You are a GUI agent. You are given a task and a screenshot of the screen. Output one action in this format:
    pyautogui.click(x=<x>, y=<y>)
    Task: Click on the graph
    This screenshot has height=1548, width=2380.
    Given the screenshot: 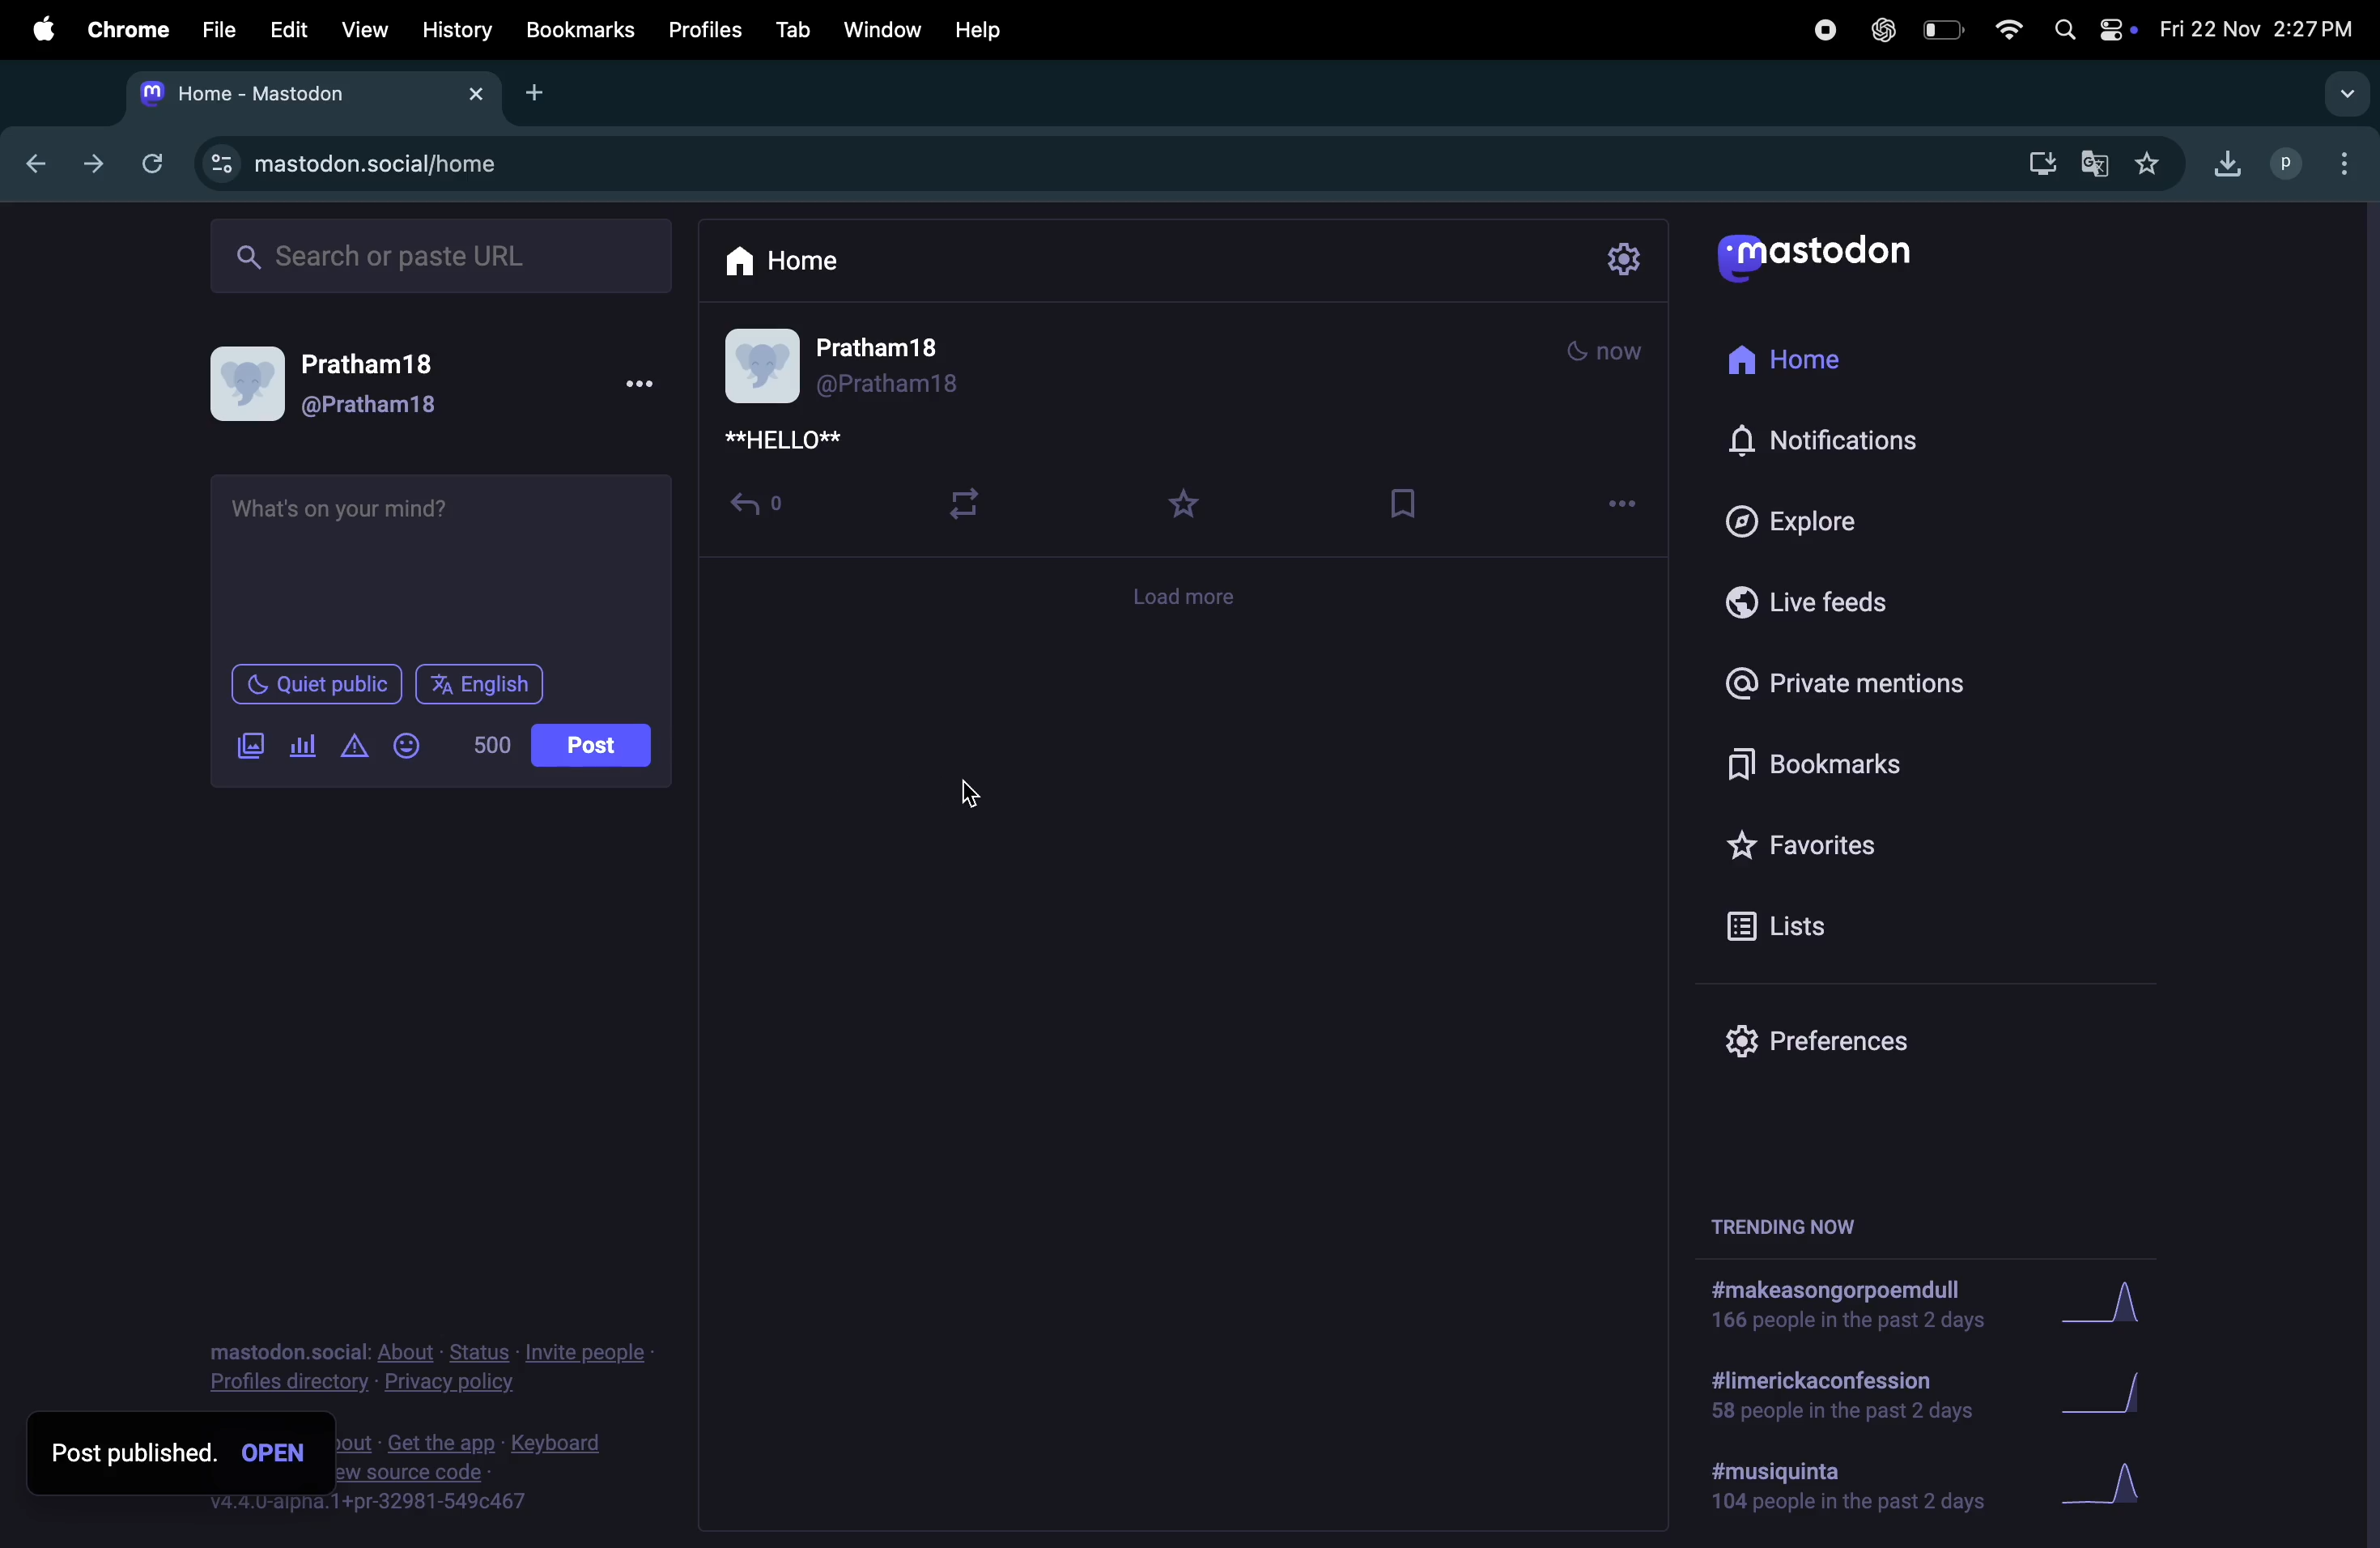 What is the action you would take?
    pyautogui.click(x=2117, y=1486)
    